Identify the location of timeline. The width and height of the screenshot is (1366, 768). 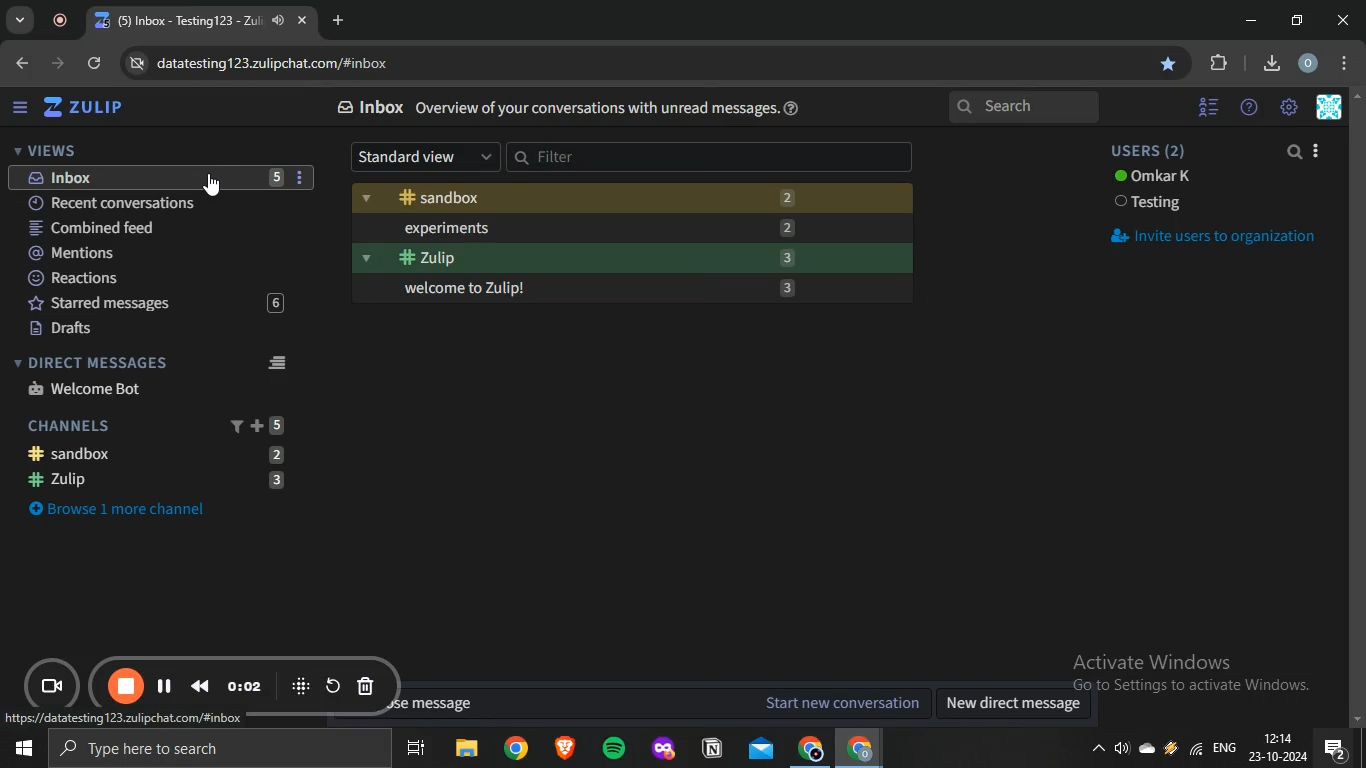
(246, 686).